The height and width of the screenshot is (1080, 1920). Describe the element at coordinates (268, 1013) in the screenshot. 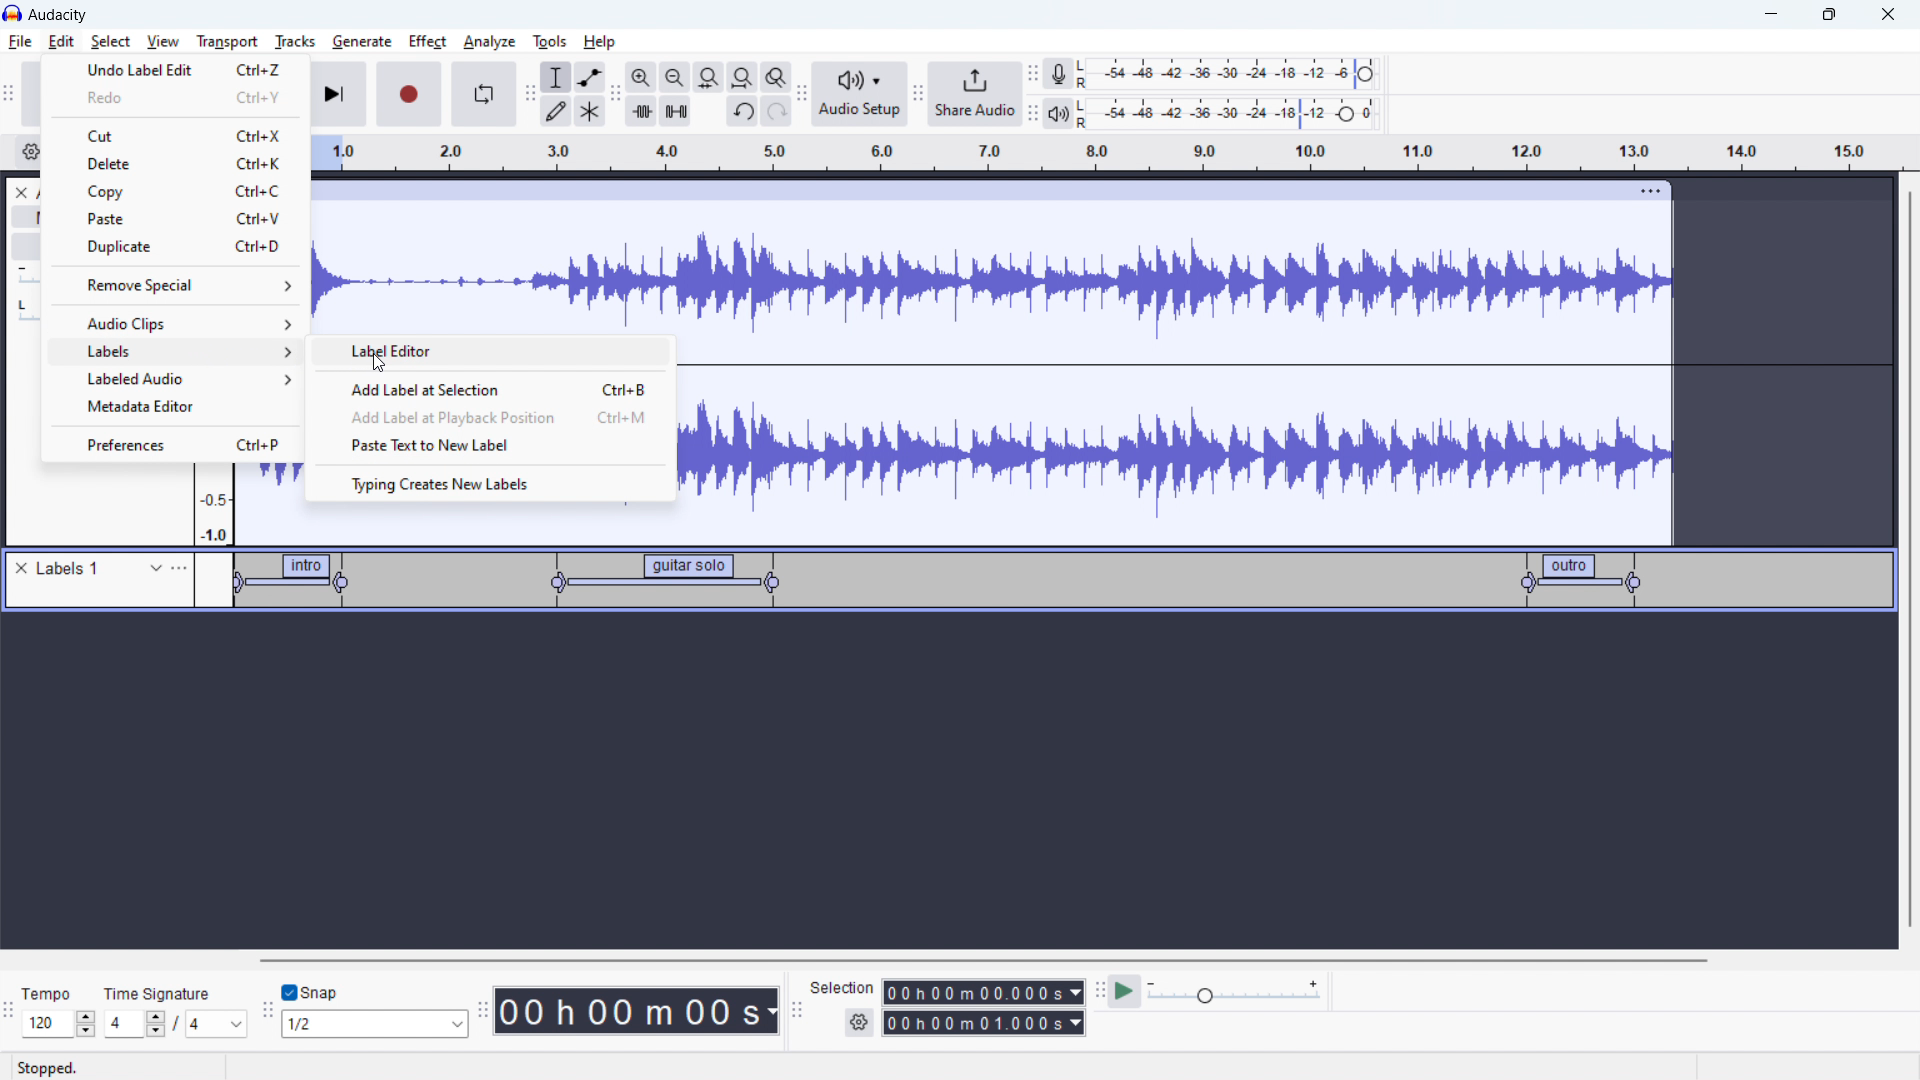

I see `snapping toolbar` at that location.